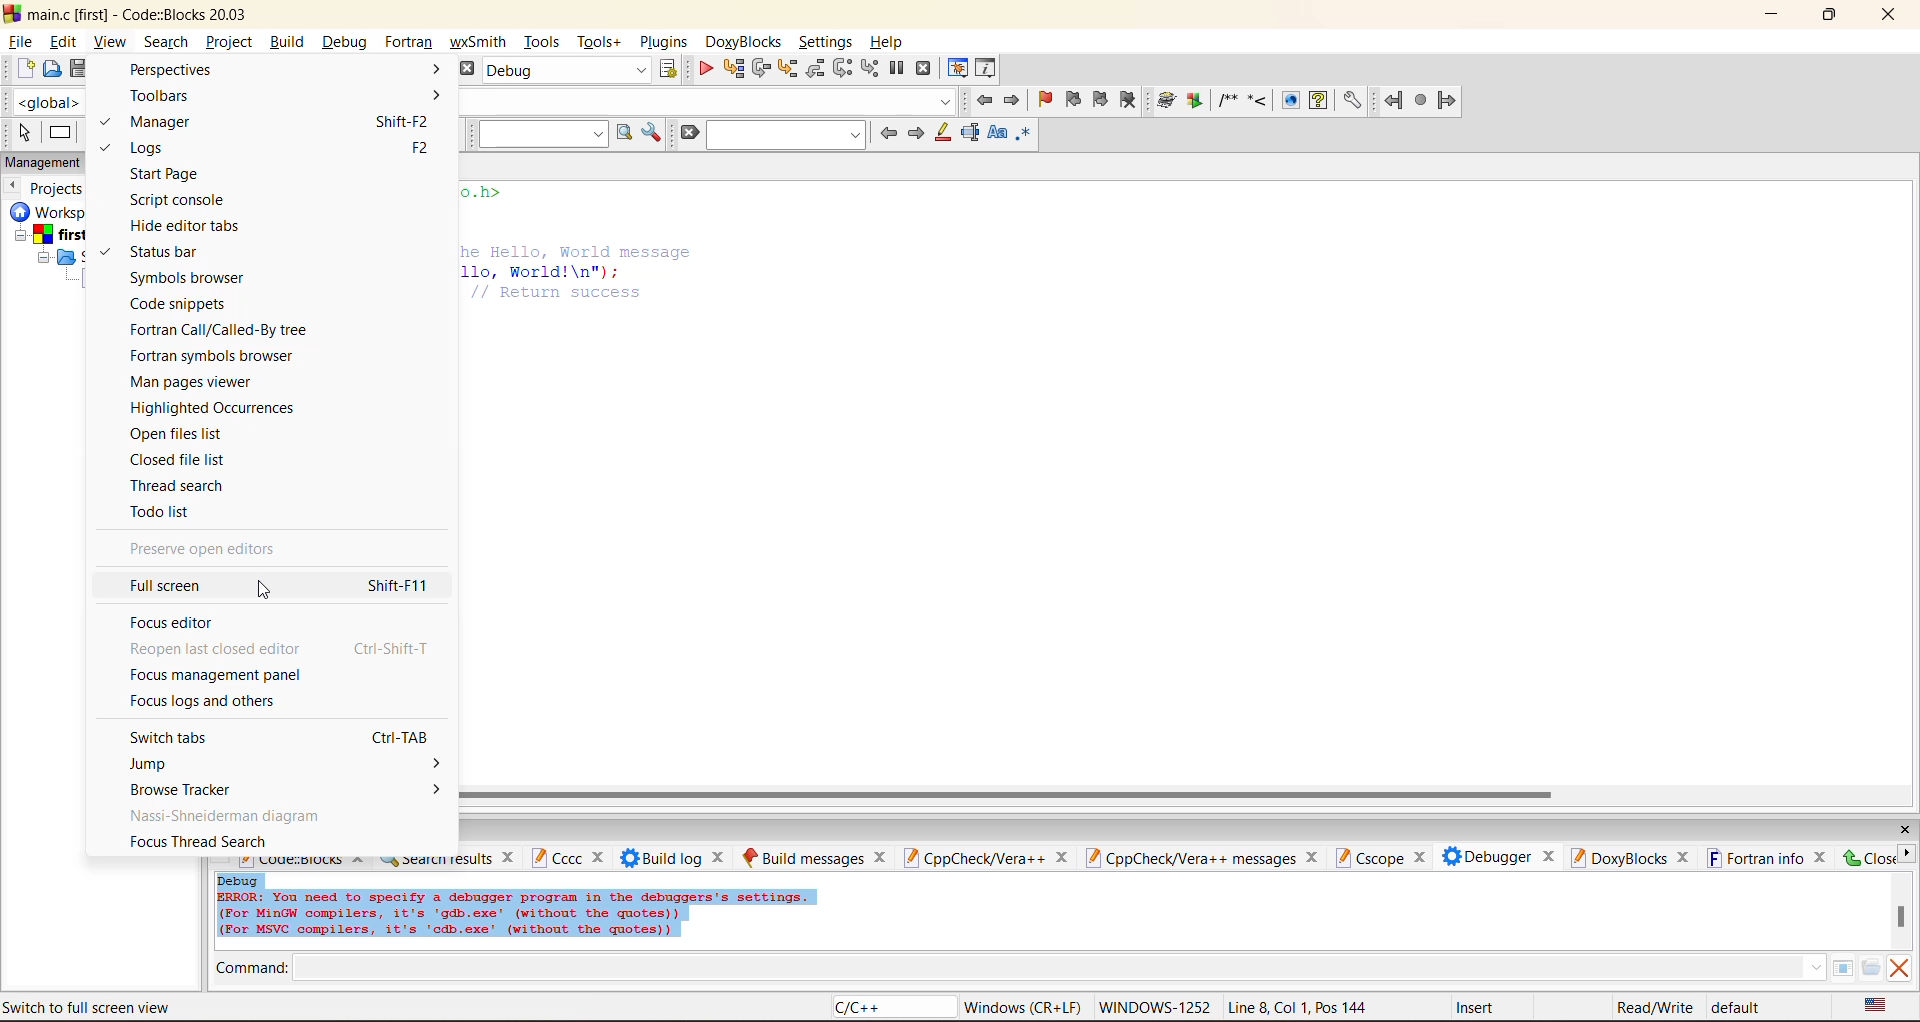  I want to click on focus management panel, so click(221, 675).